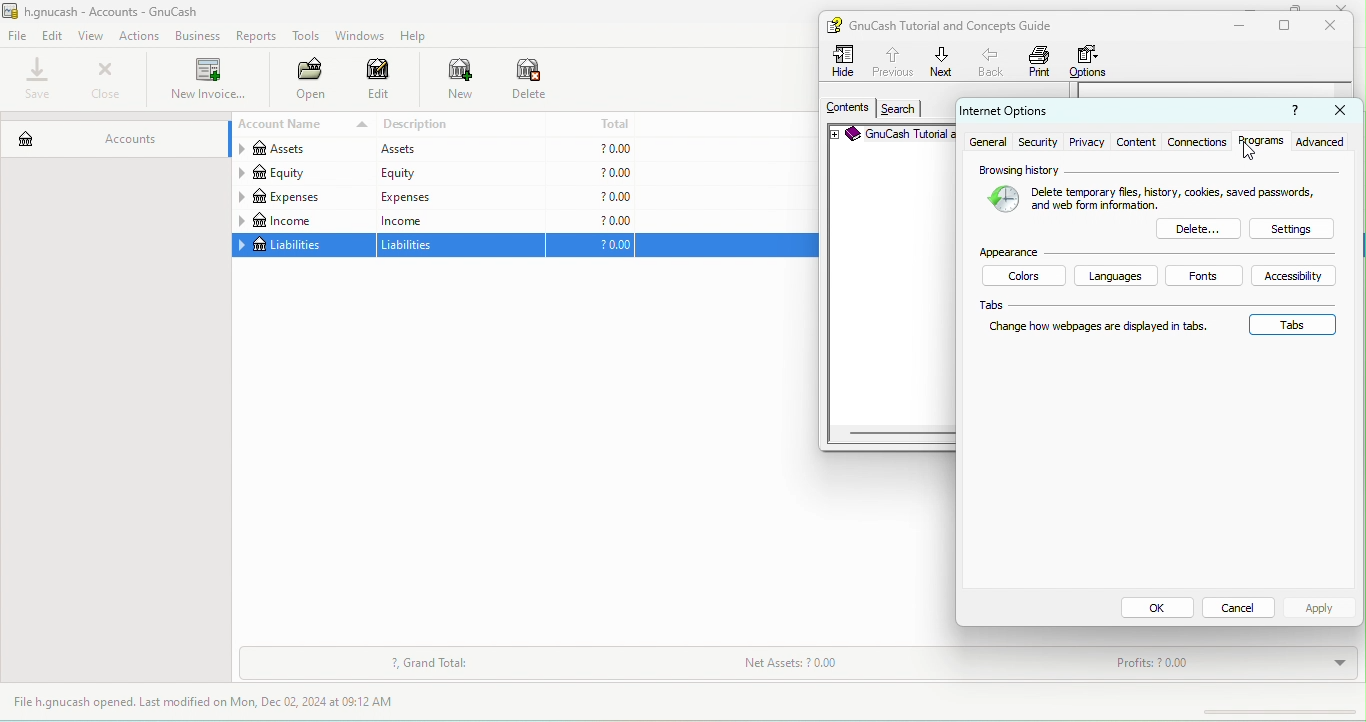 The height and width of the screenshot is (722, 1366). What do you see at coordinates (844, 107) in the screenshot?
I see `contents` at bounding box center [844, 107].